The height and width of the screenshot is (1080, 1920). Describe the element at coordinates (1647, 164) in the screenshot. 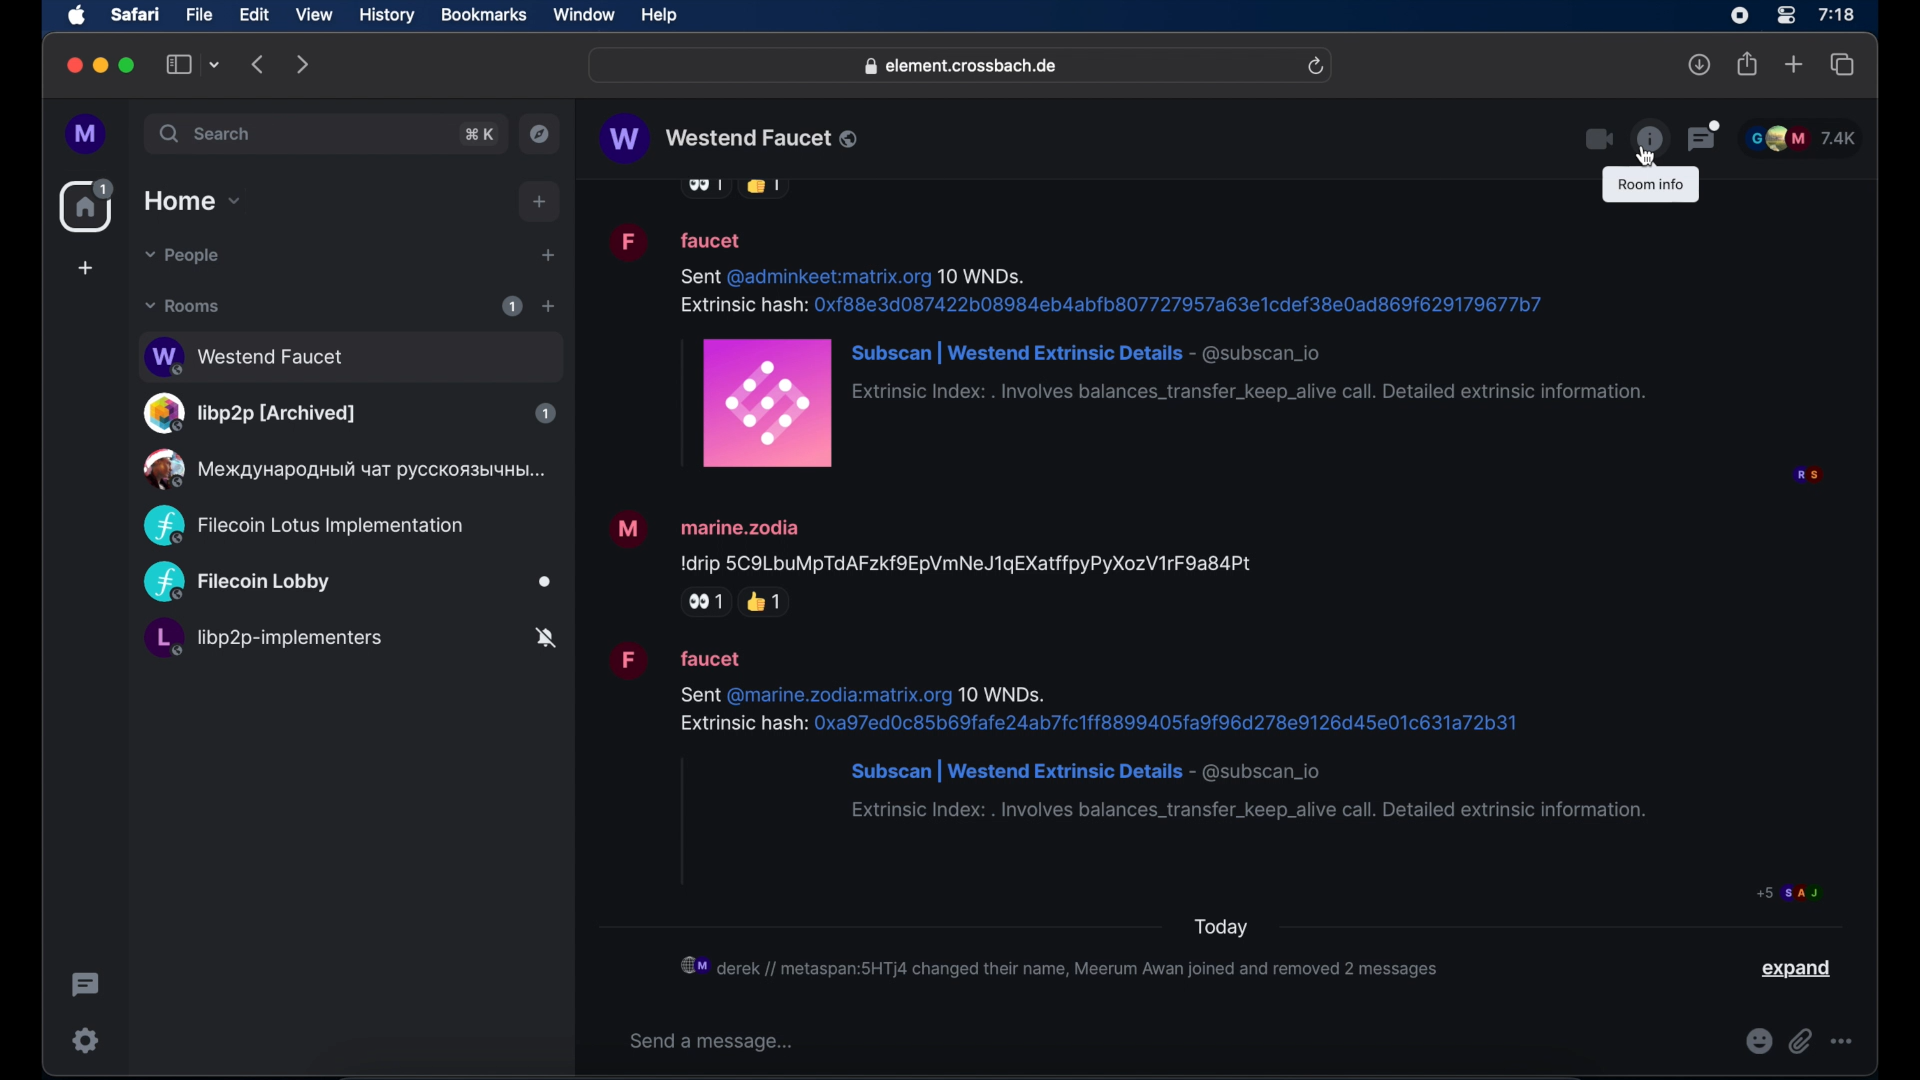

I see `cursor` at that location.